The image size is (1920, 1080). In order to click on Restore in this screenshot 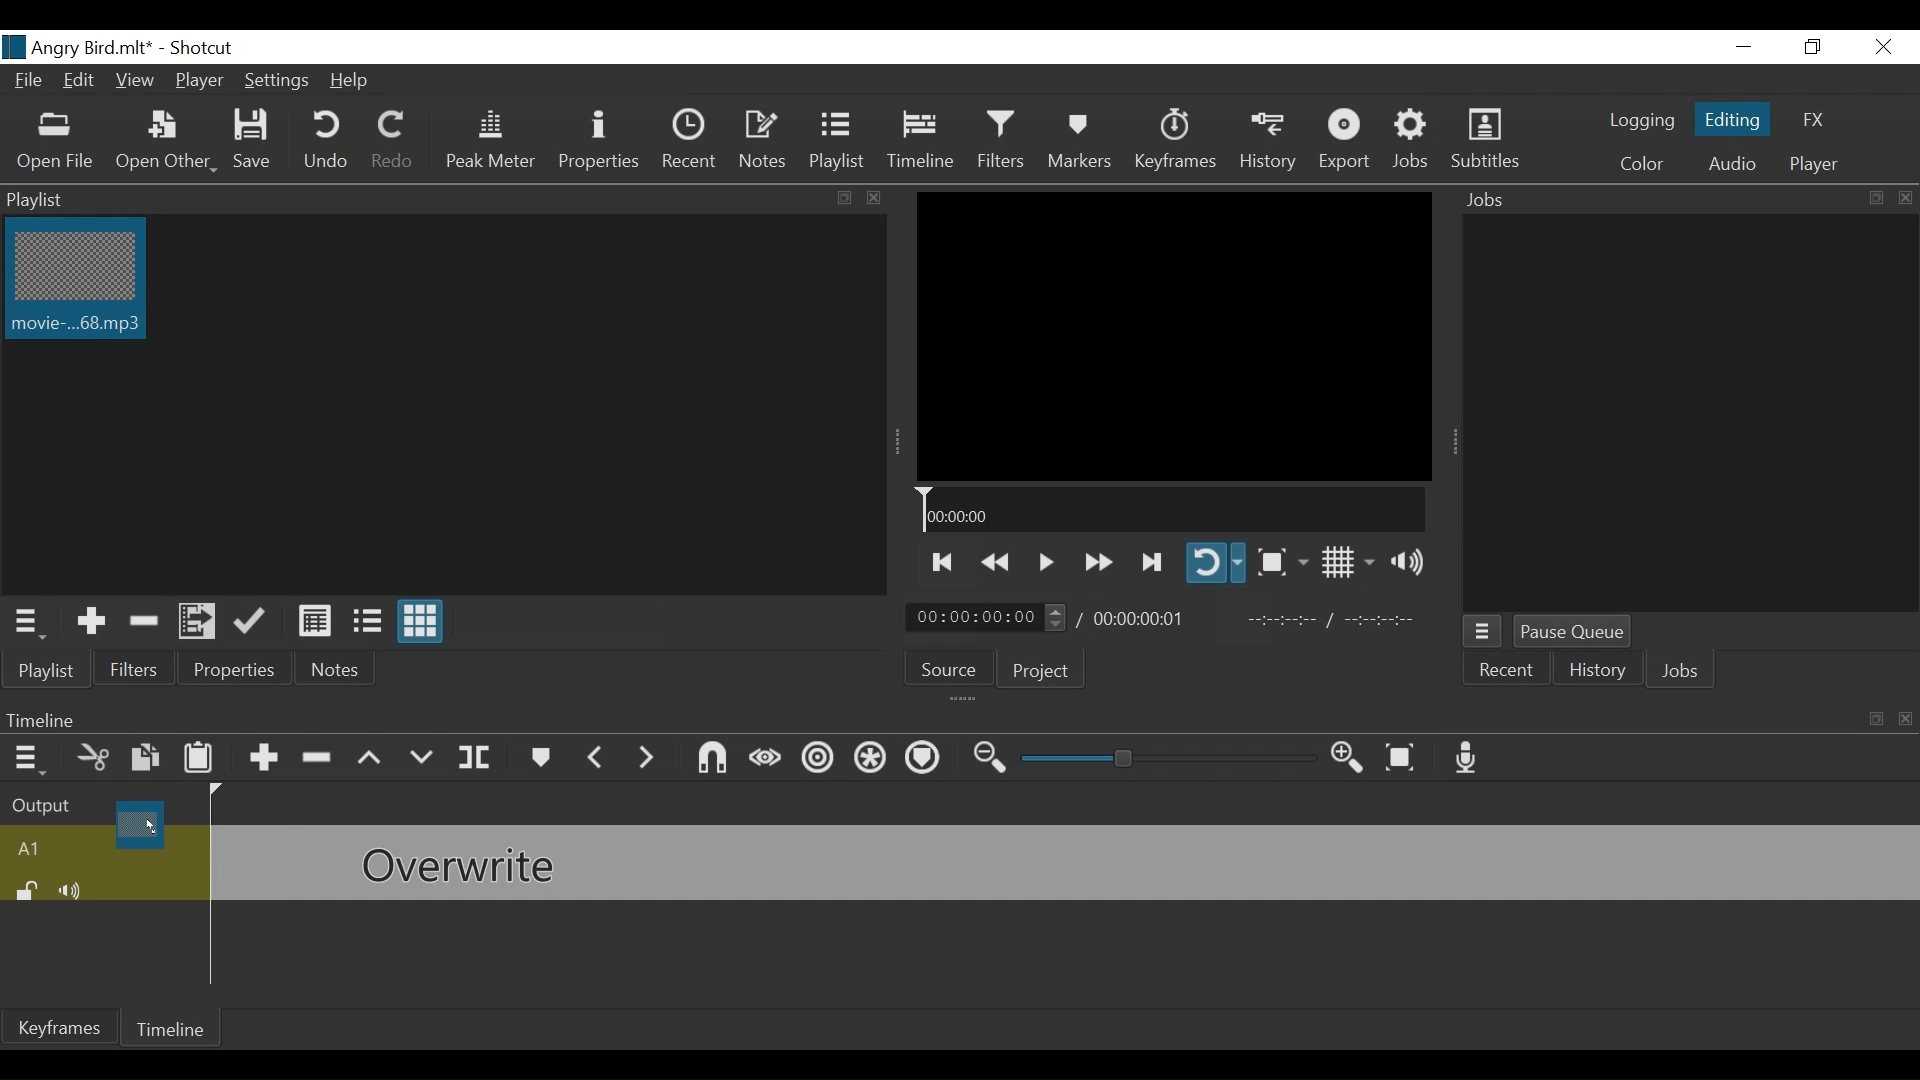, I will do `click(1813, 47)`.